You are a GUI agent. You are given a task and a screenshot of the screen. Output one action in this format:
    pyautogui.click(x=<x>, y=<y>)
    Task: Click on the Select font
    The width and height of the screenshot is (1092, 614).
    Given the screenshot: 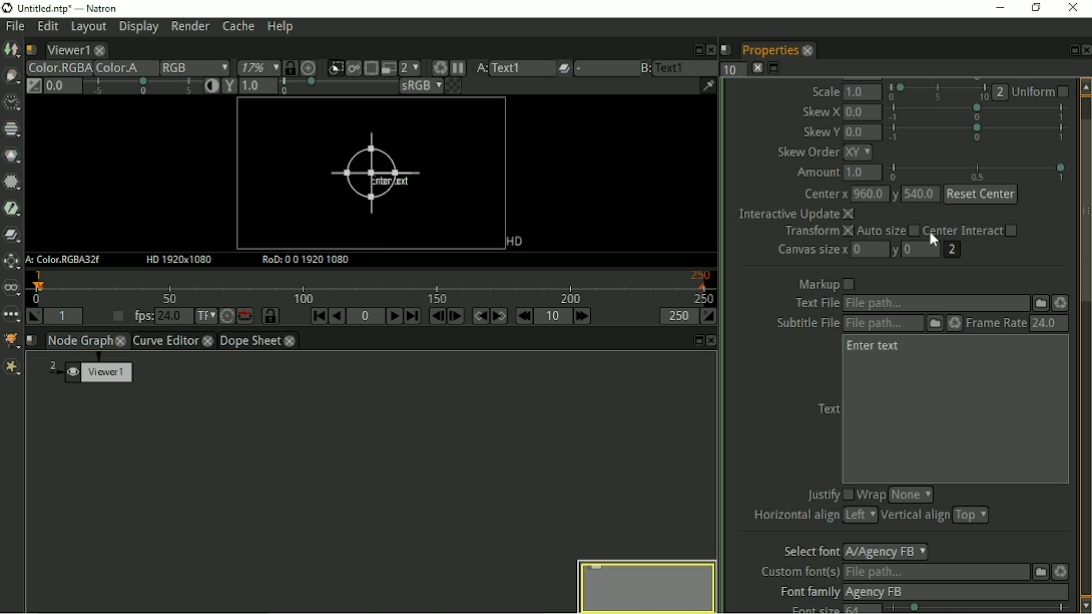 What is the action you would take?
    pyautogui.click(x=807, y=551)
    